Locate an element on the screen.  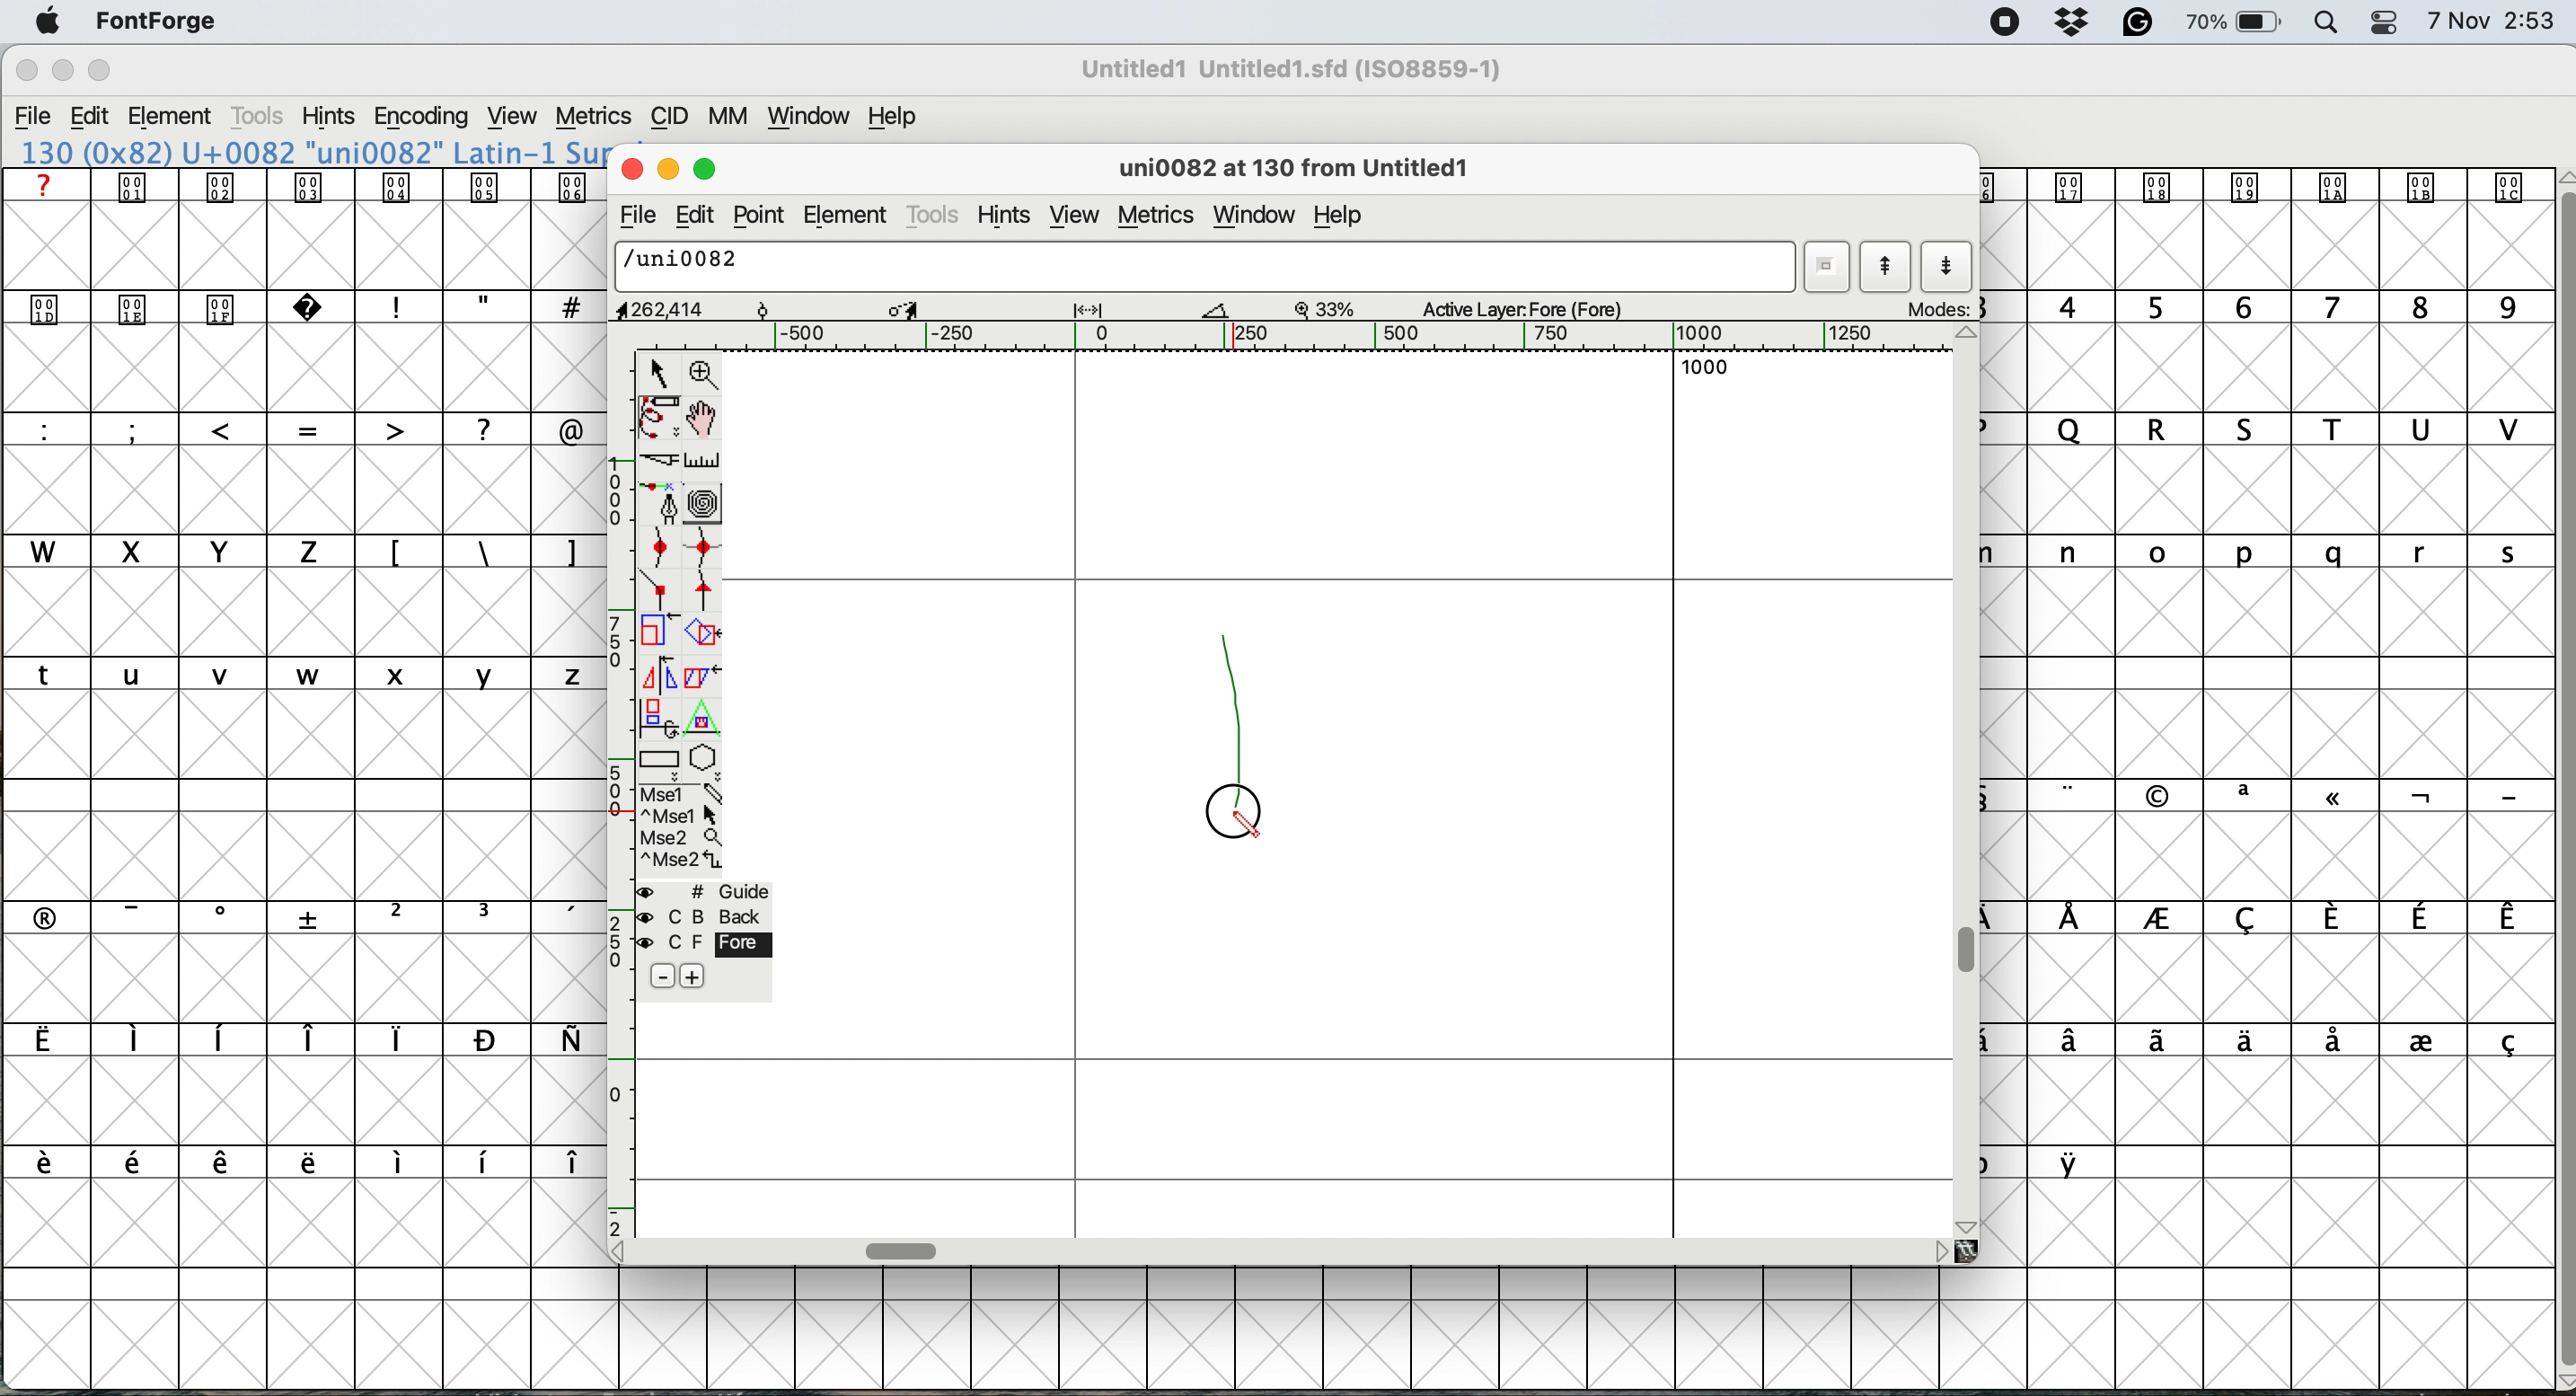
remove is located at coordinates (656, 977).